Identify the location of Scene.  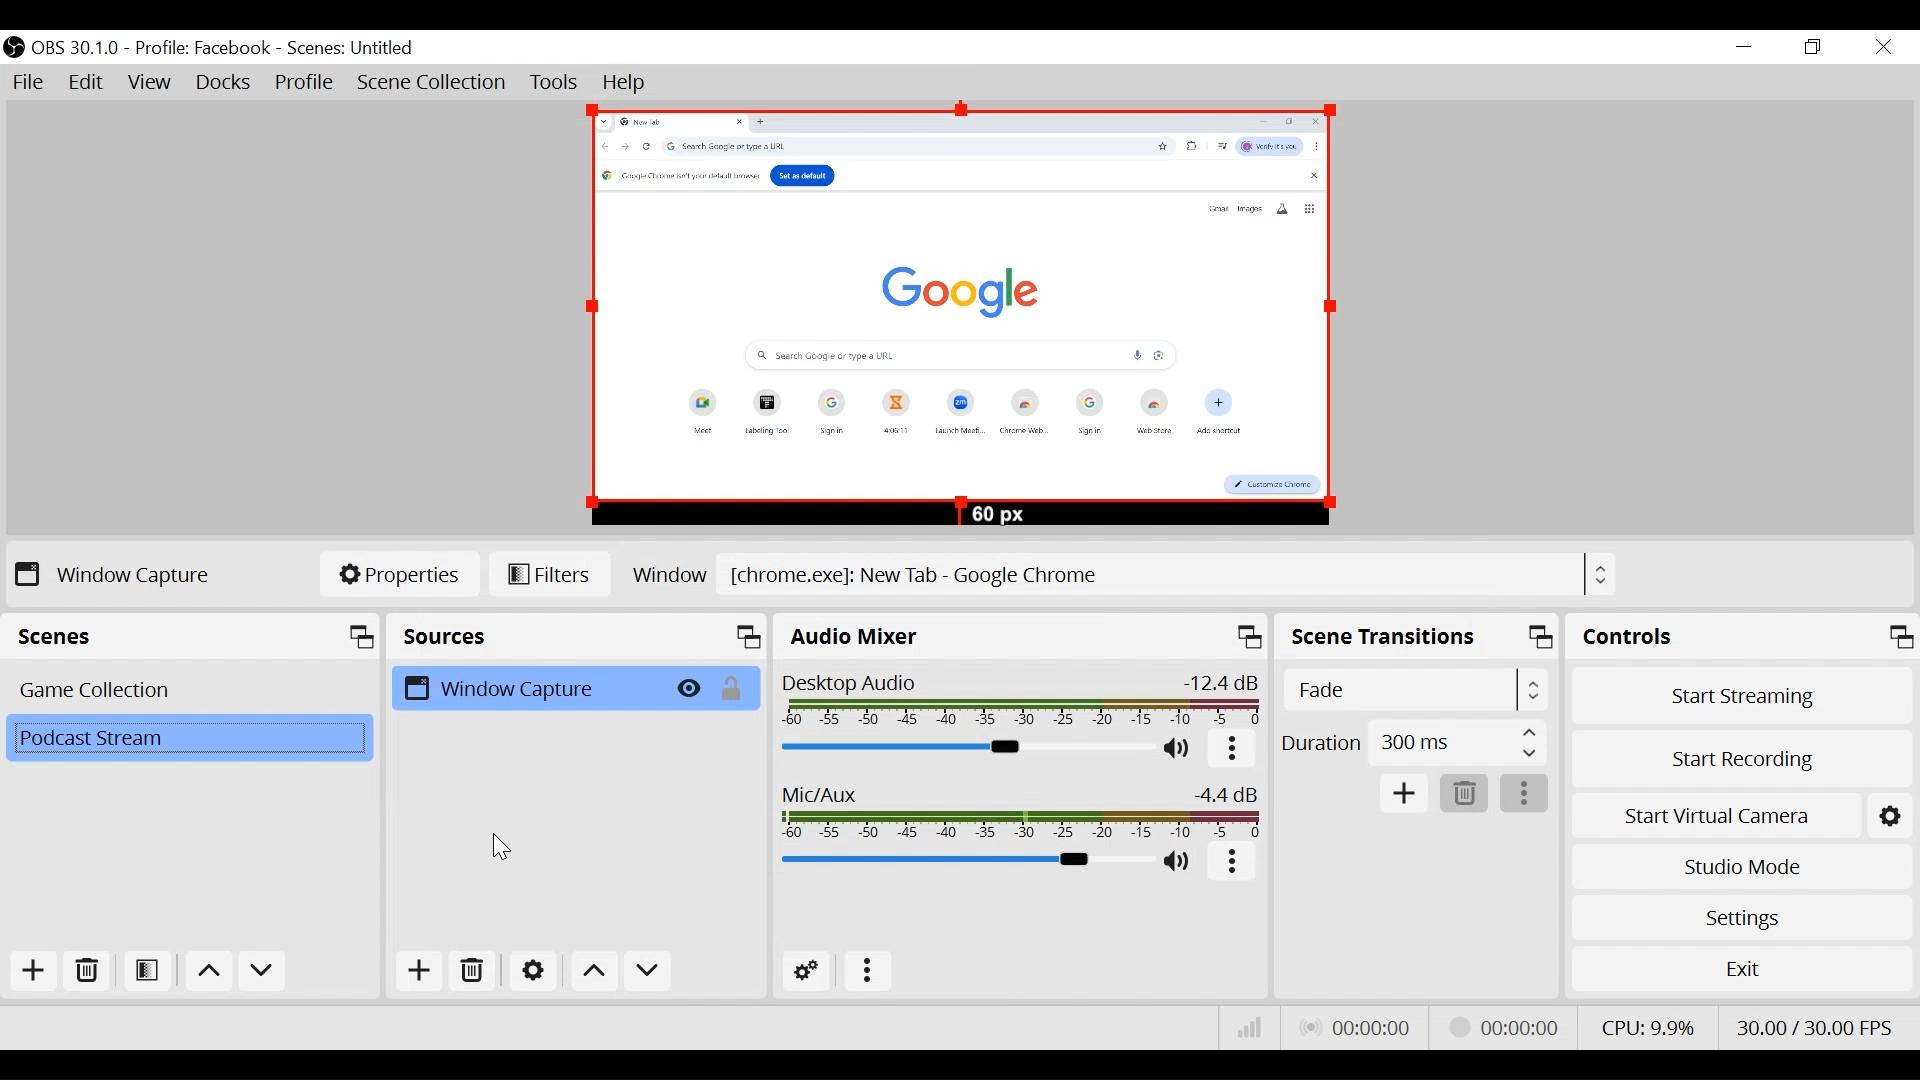
(189, 691).